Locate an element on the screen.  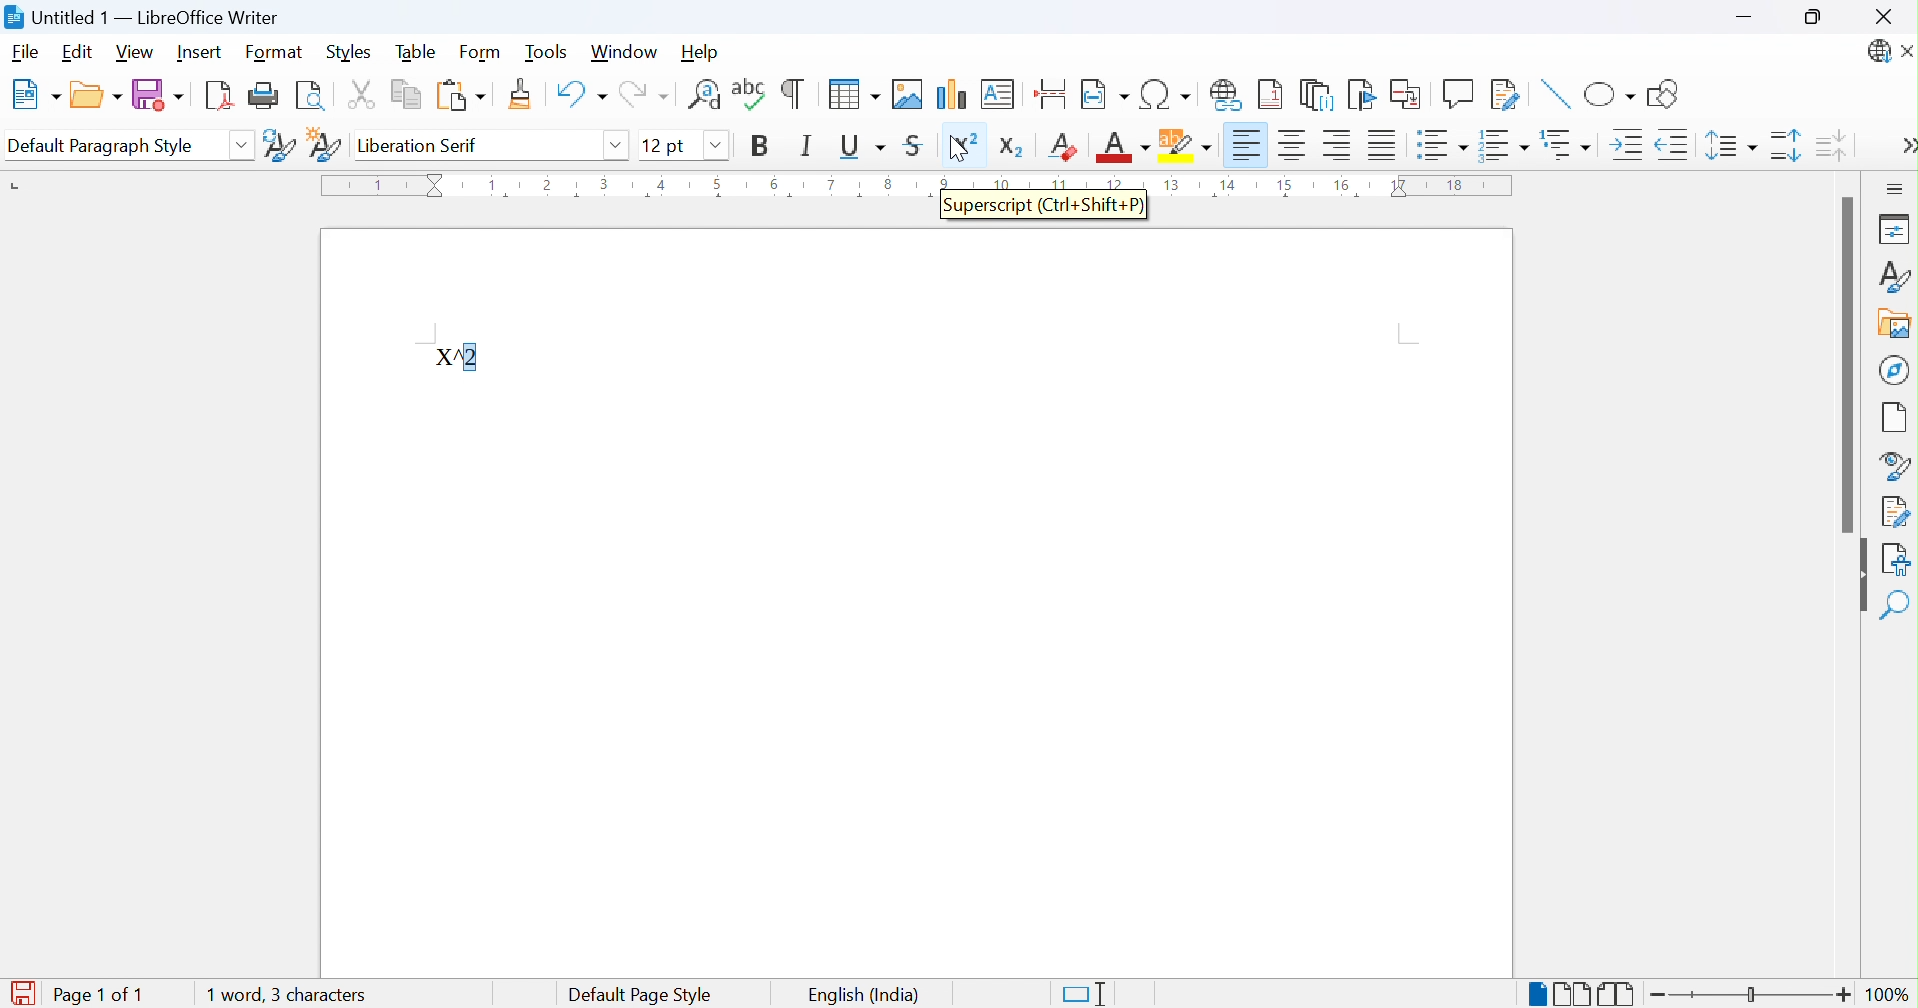
Standard selection. Click to change selection mode. is located at coordinates (1089, 994).